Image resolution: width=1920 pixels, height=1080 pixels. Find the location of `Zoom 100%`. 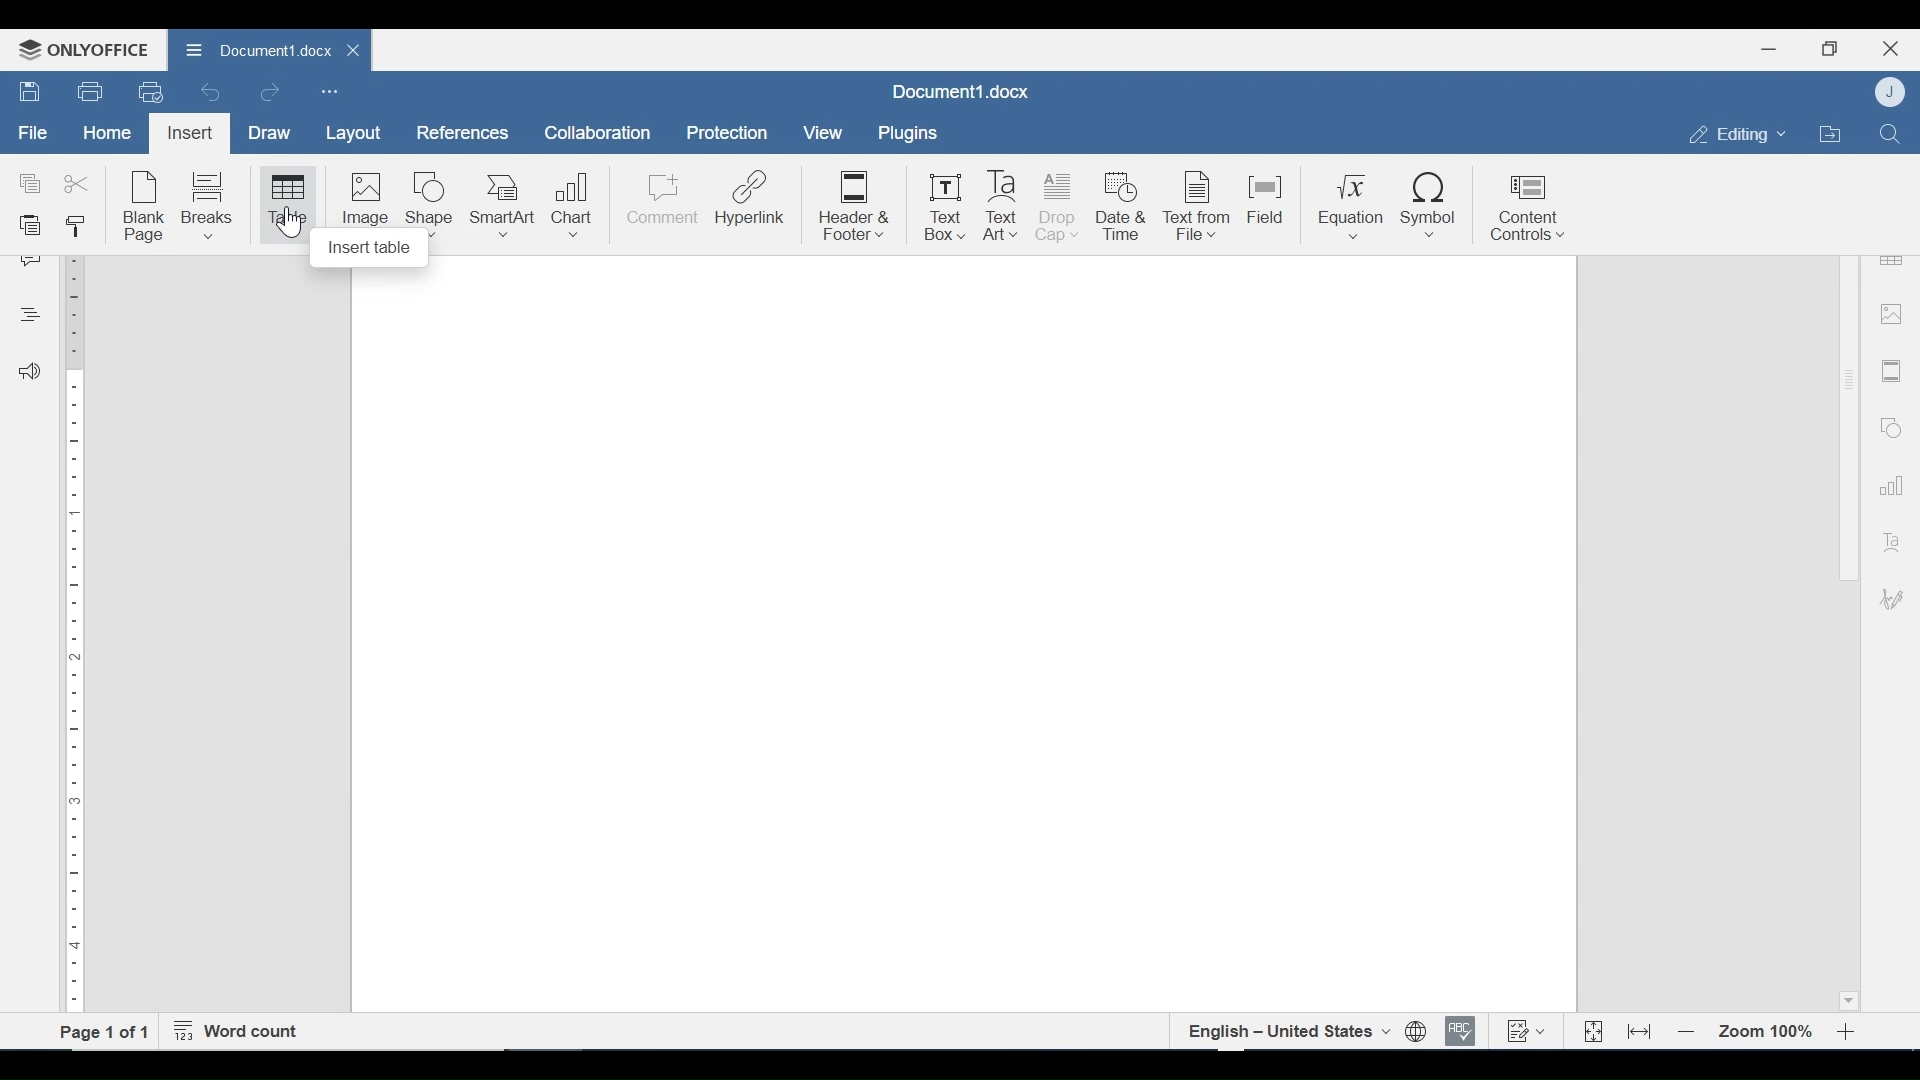

Zoom 100% is located at coordinates (1767, 1032).